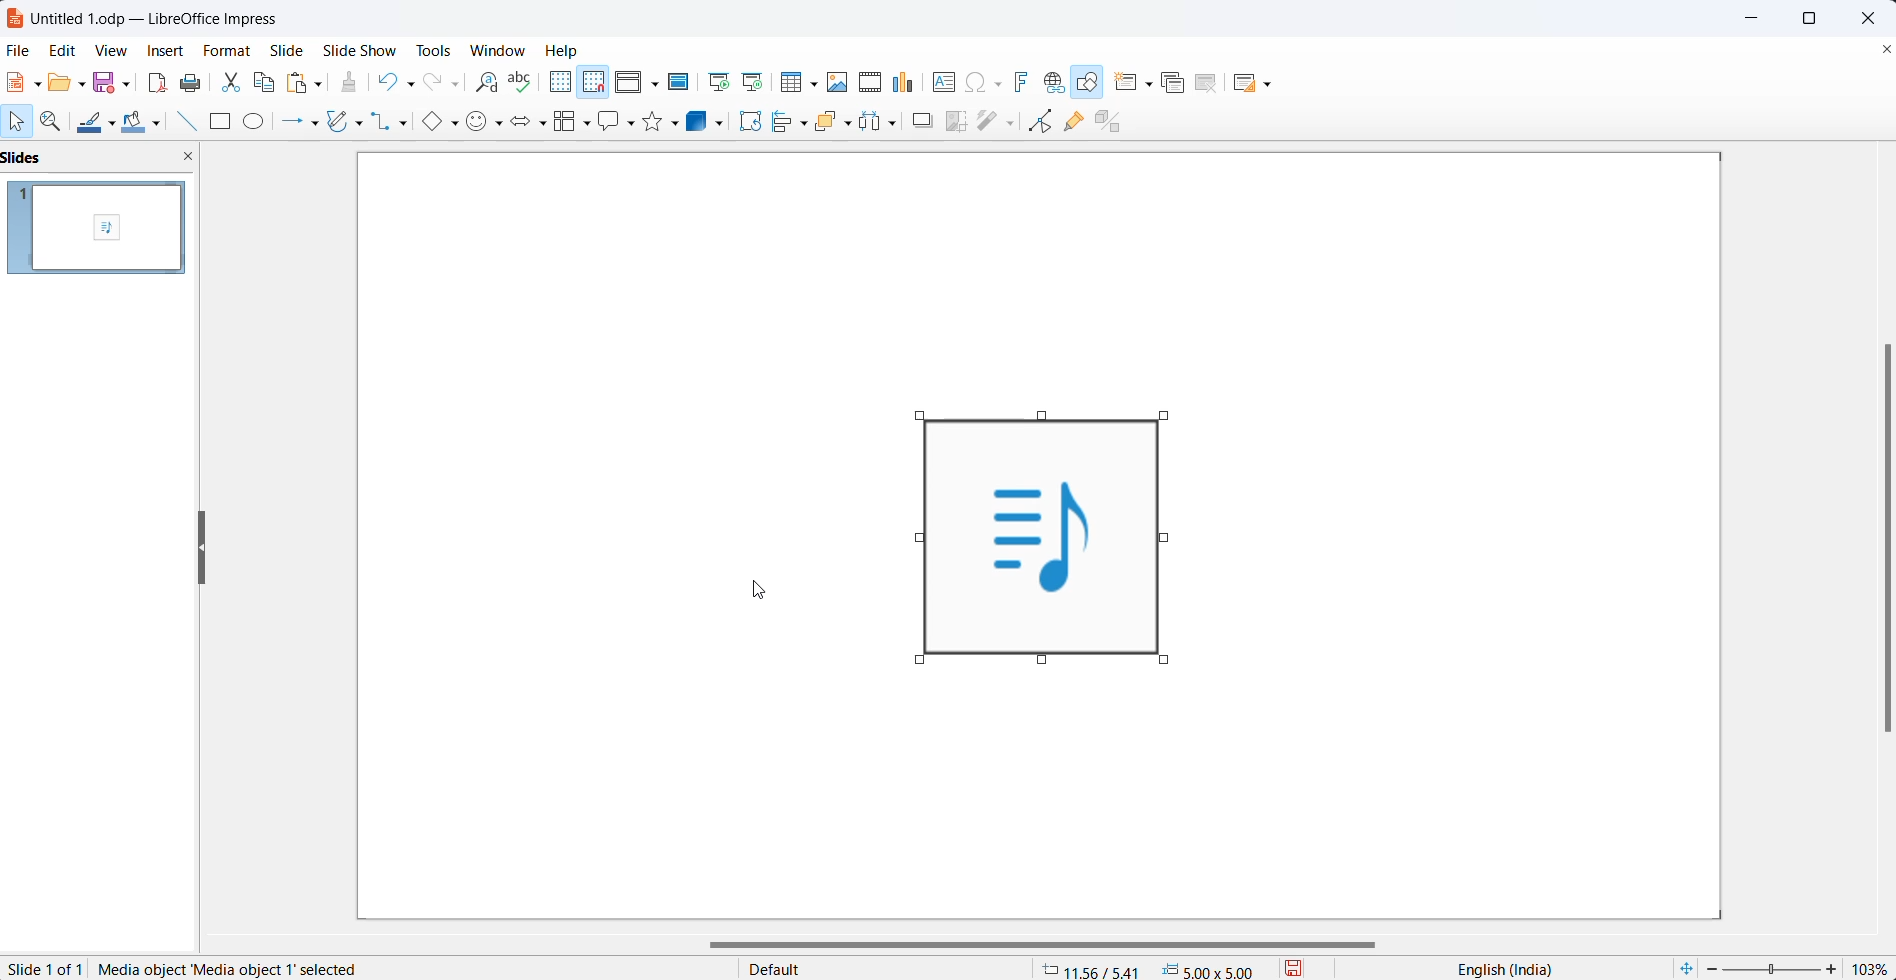 This screenshot has width=1896, height=980. I want to click on lines and arrow, so click(289, 124).